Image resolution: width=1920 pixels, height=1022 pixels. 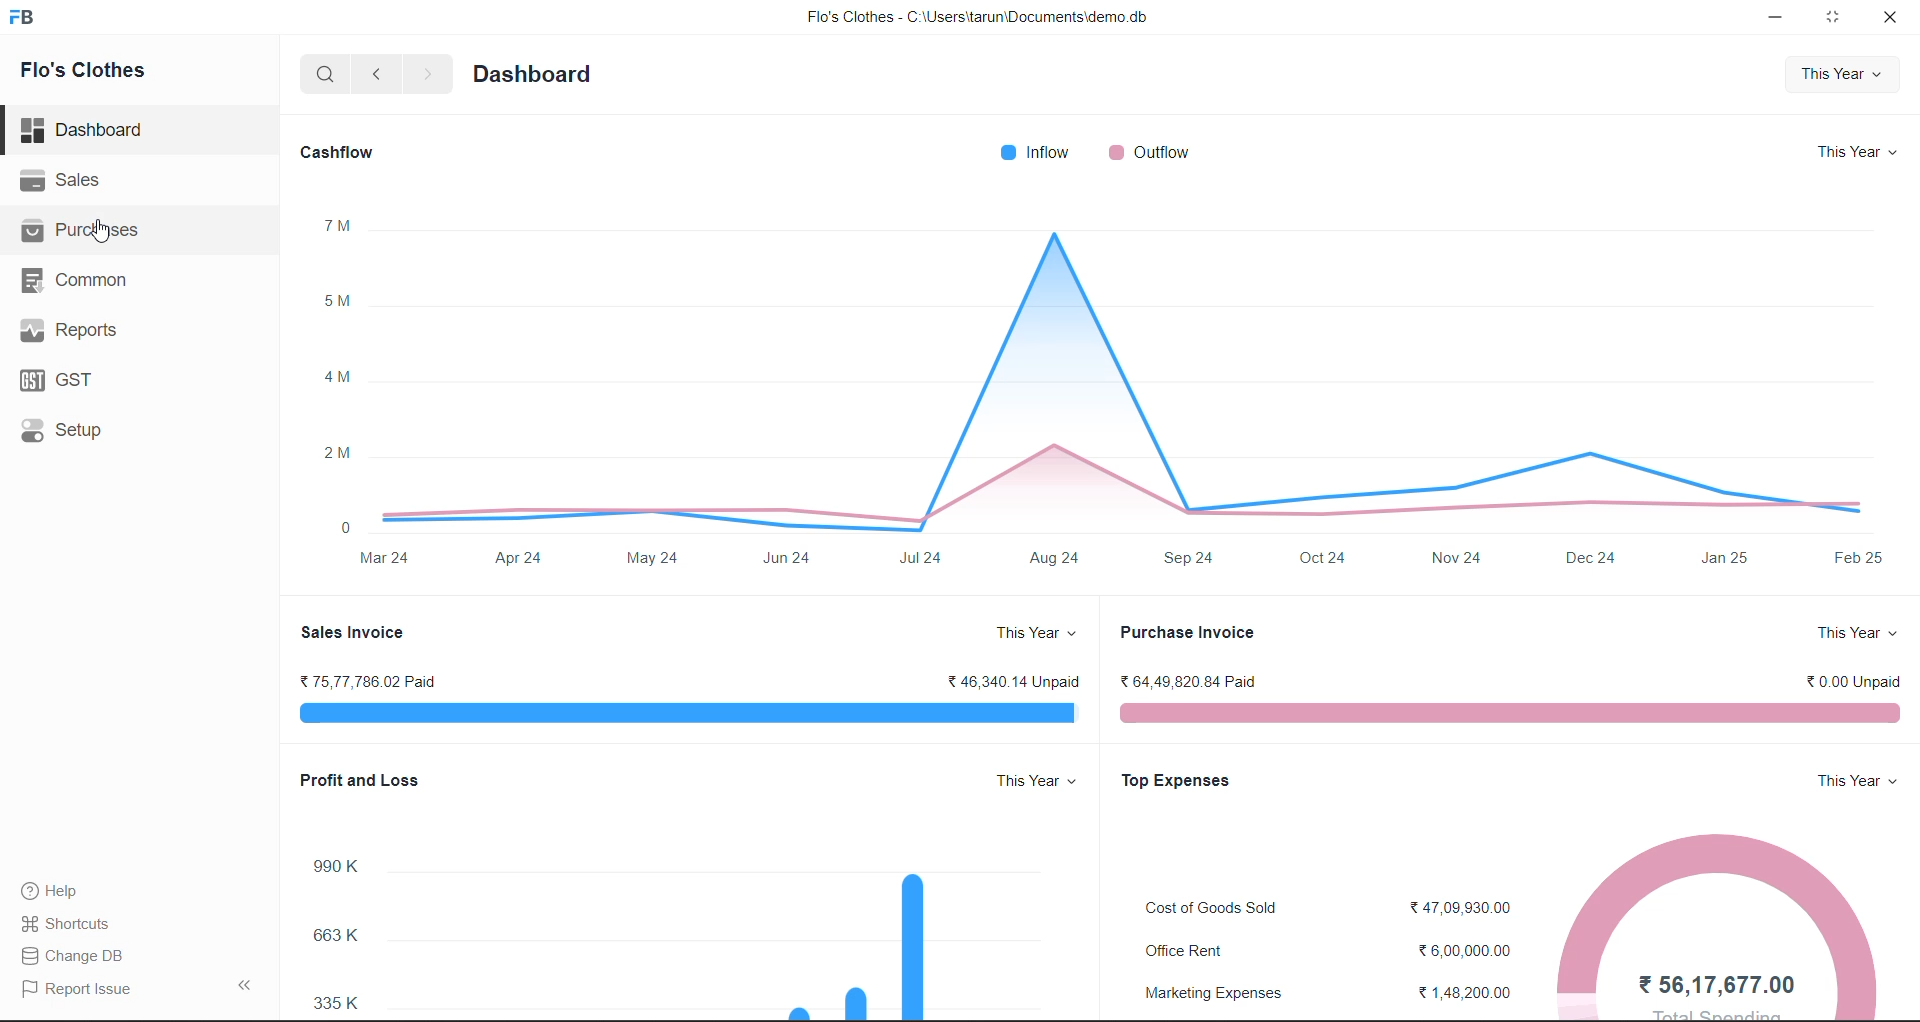 I want to click on  Sales, so click(x=75, y=183).